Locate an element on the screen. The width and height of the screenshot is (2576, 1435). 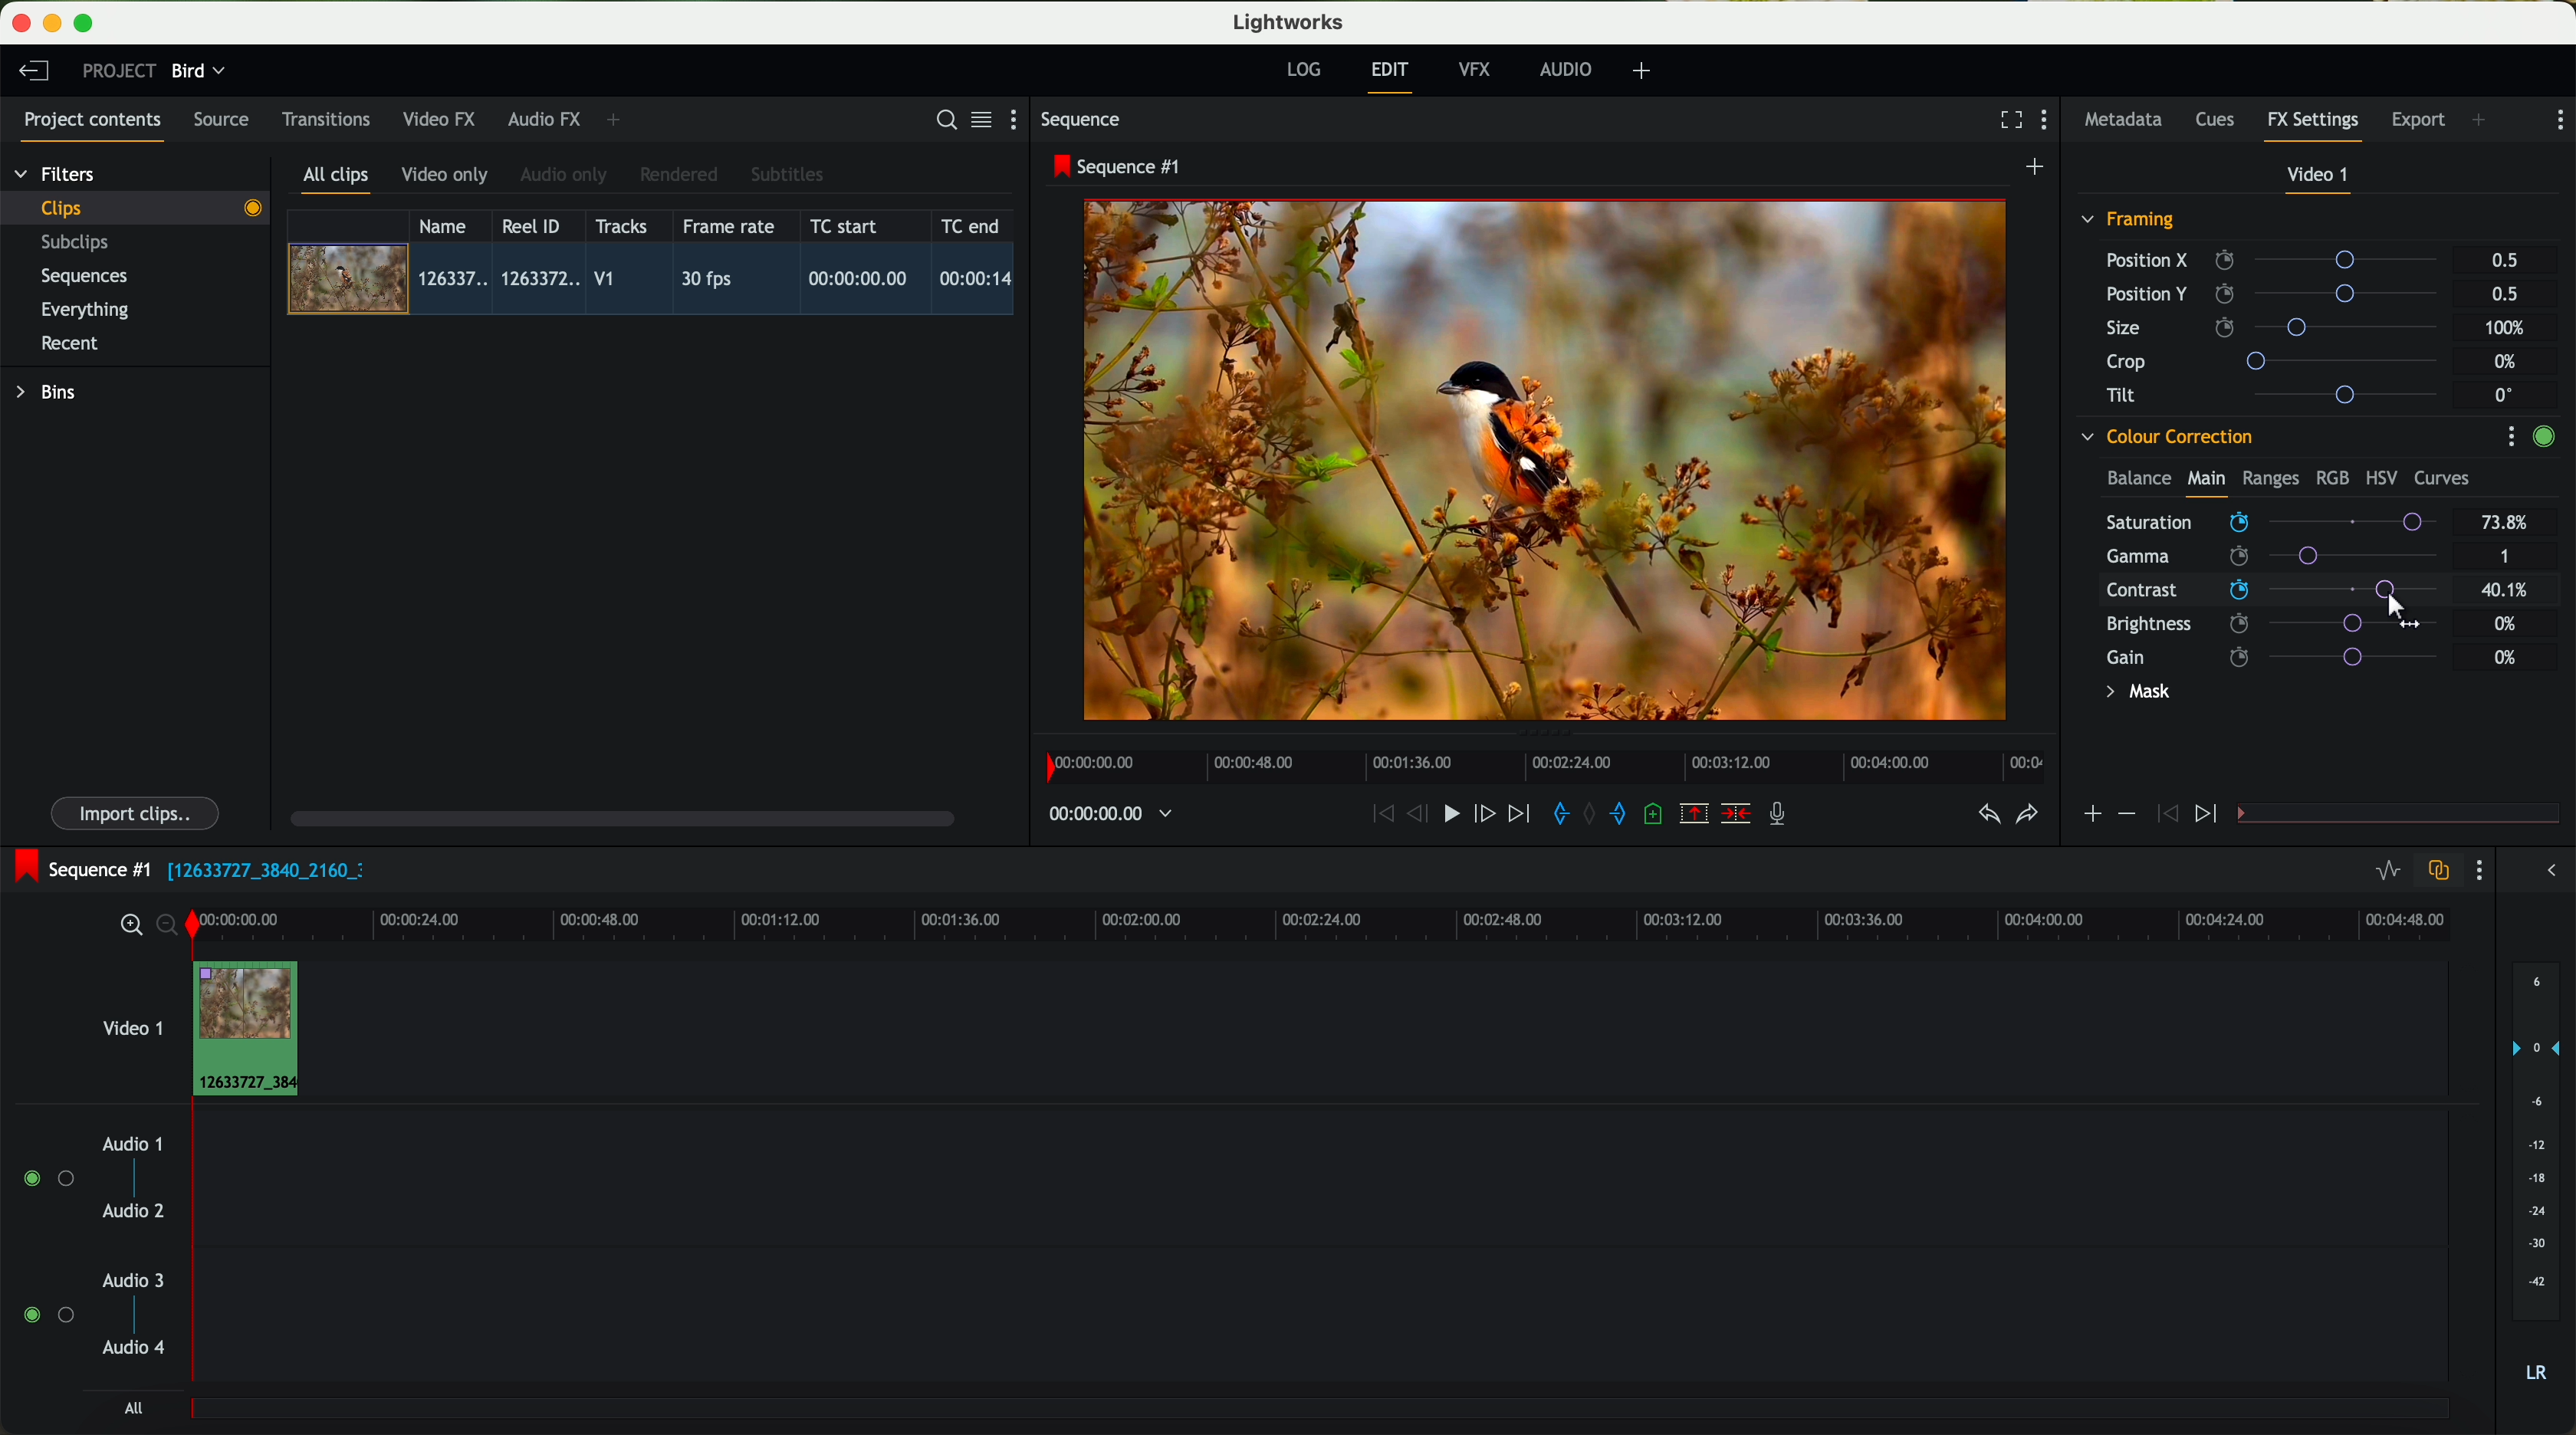
tilt is located at coordinates (2281, 394).